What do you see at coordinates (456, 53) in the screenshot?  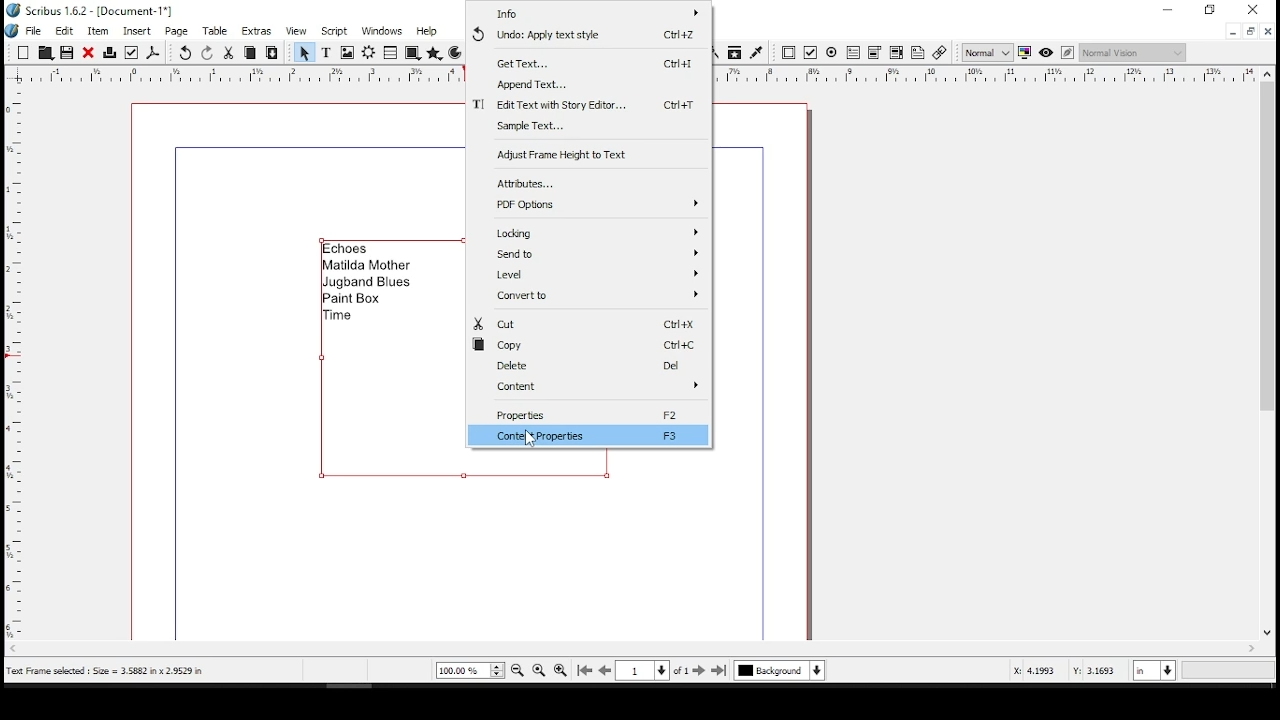 I see `arc` at bounding box center [456, 53].